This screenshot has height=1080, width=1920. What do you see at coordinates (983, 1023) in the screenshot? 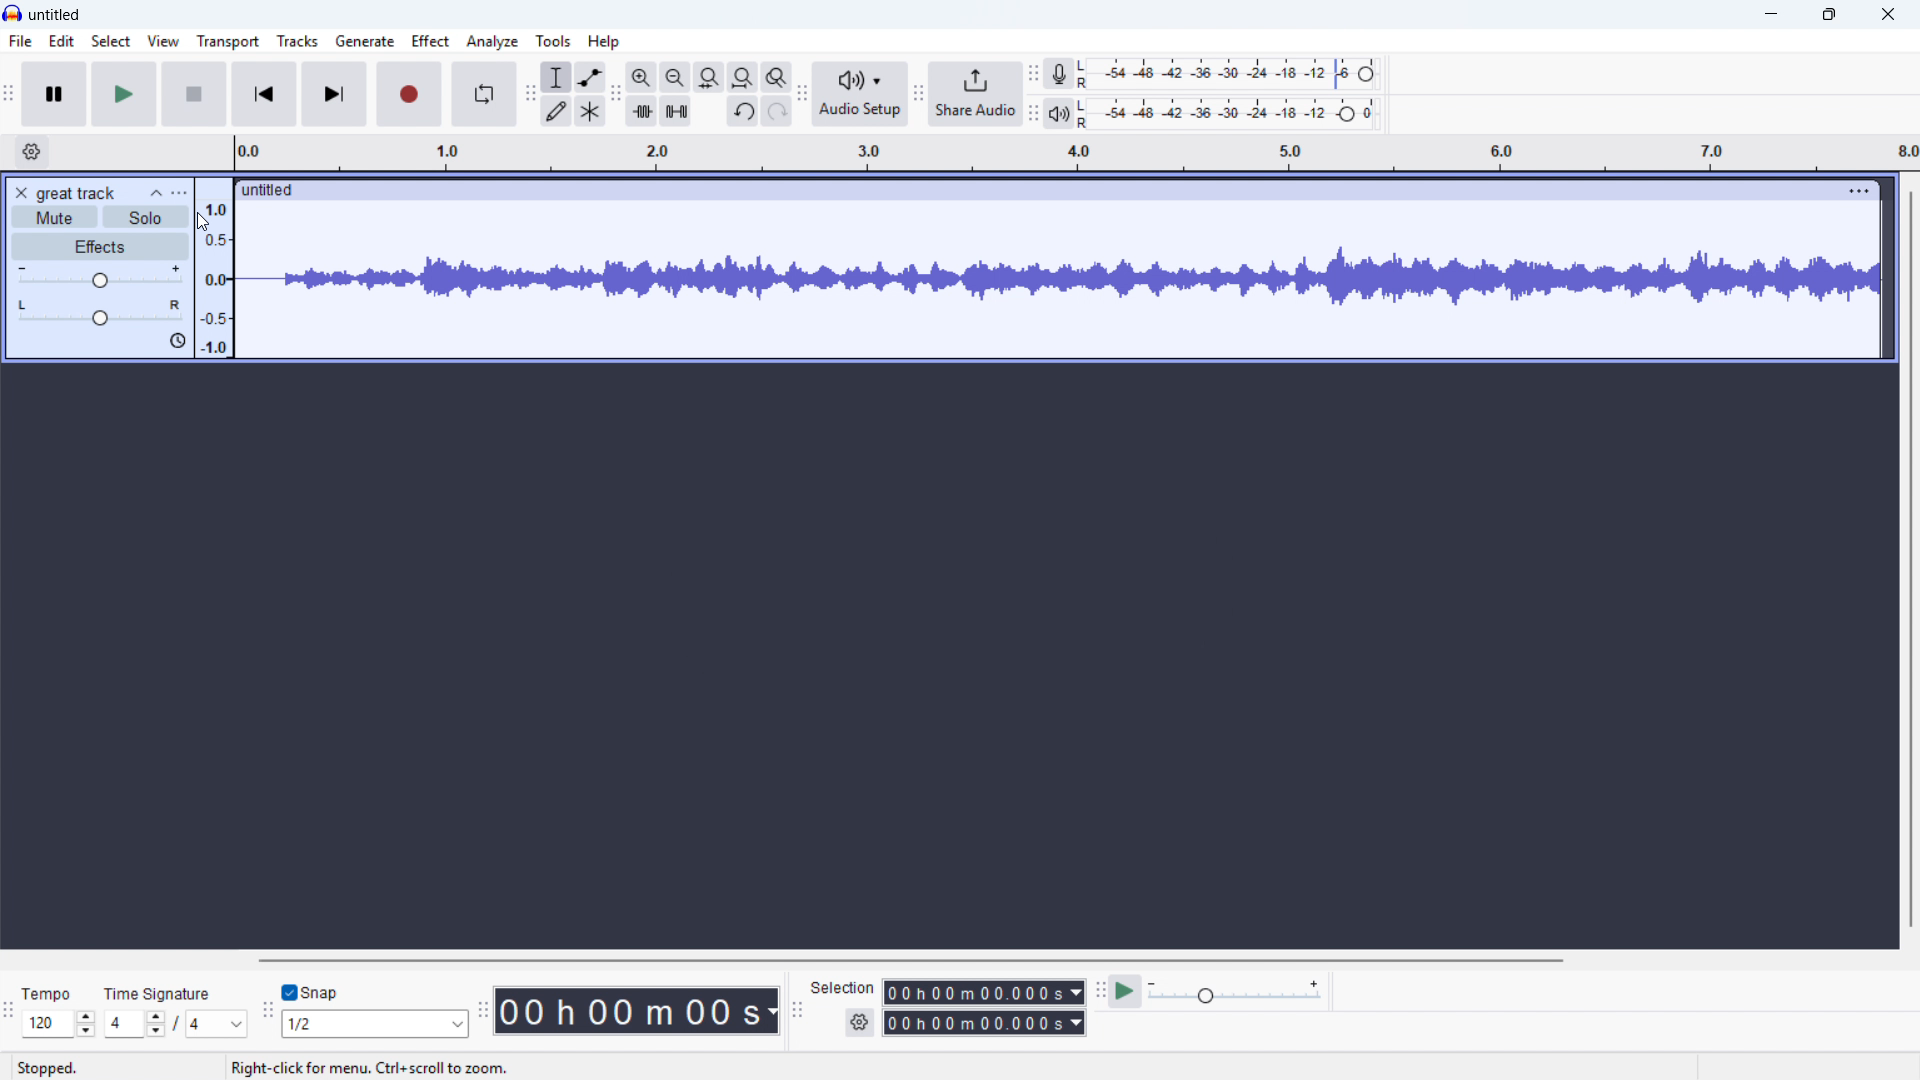
I see `Selection end time` at bounding box center [983, 1023].